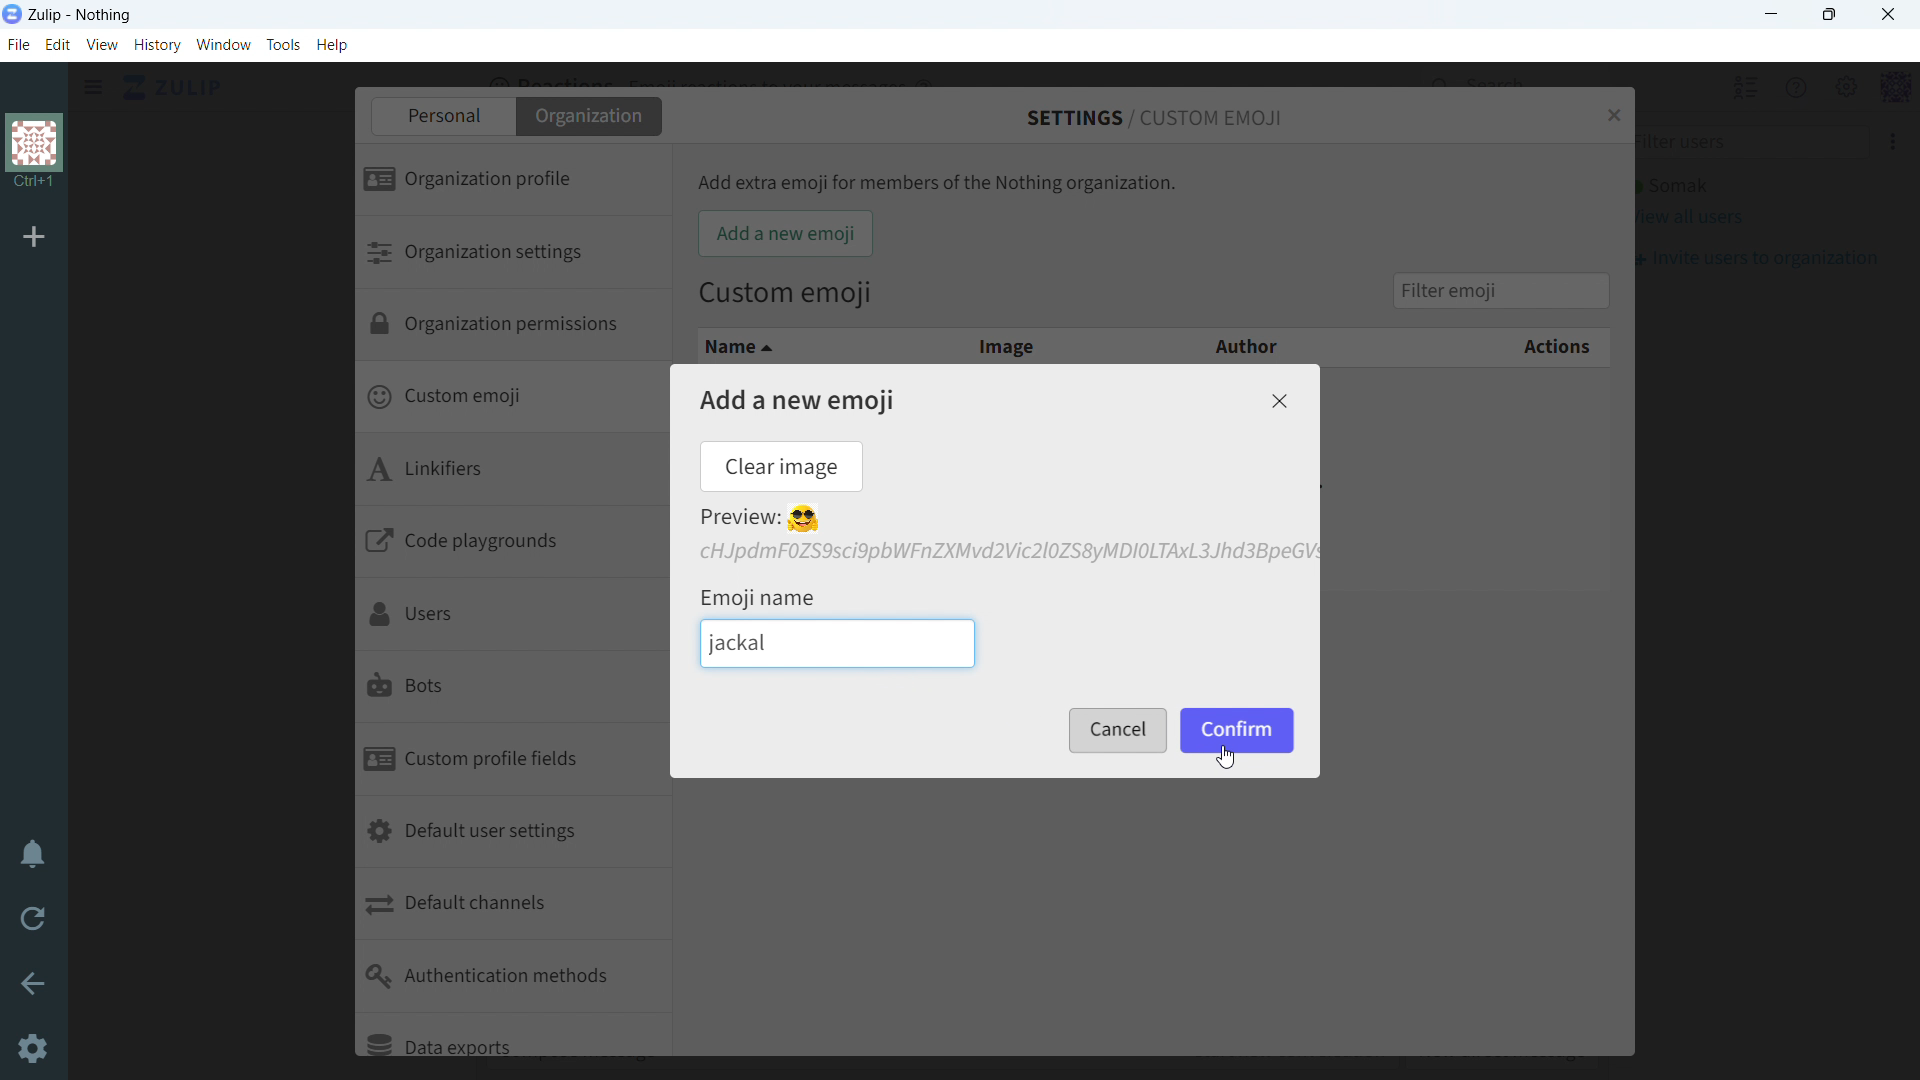 The image size is (1920, 1080). Describe the element at coordinates (513, 977) in the screenshot. I see `authentication methods` at that location.